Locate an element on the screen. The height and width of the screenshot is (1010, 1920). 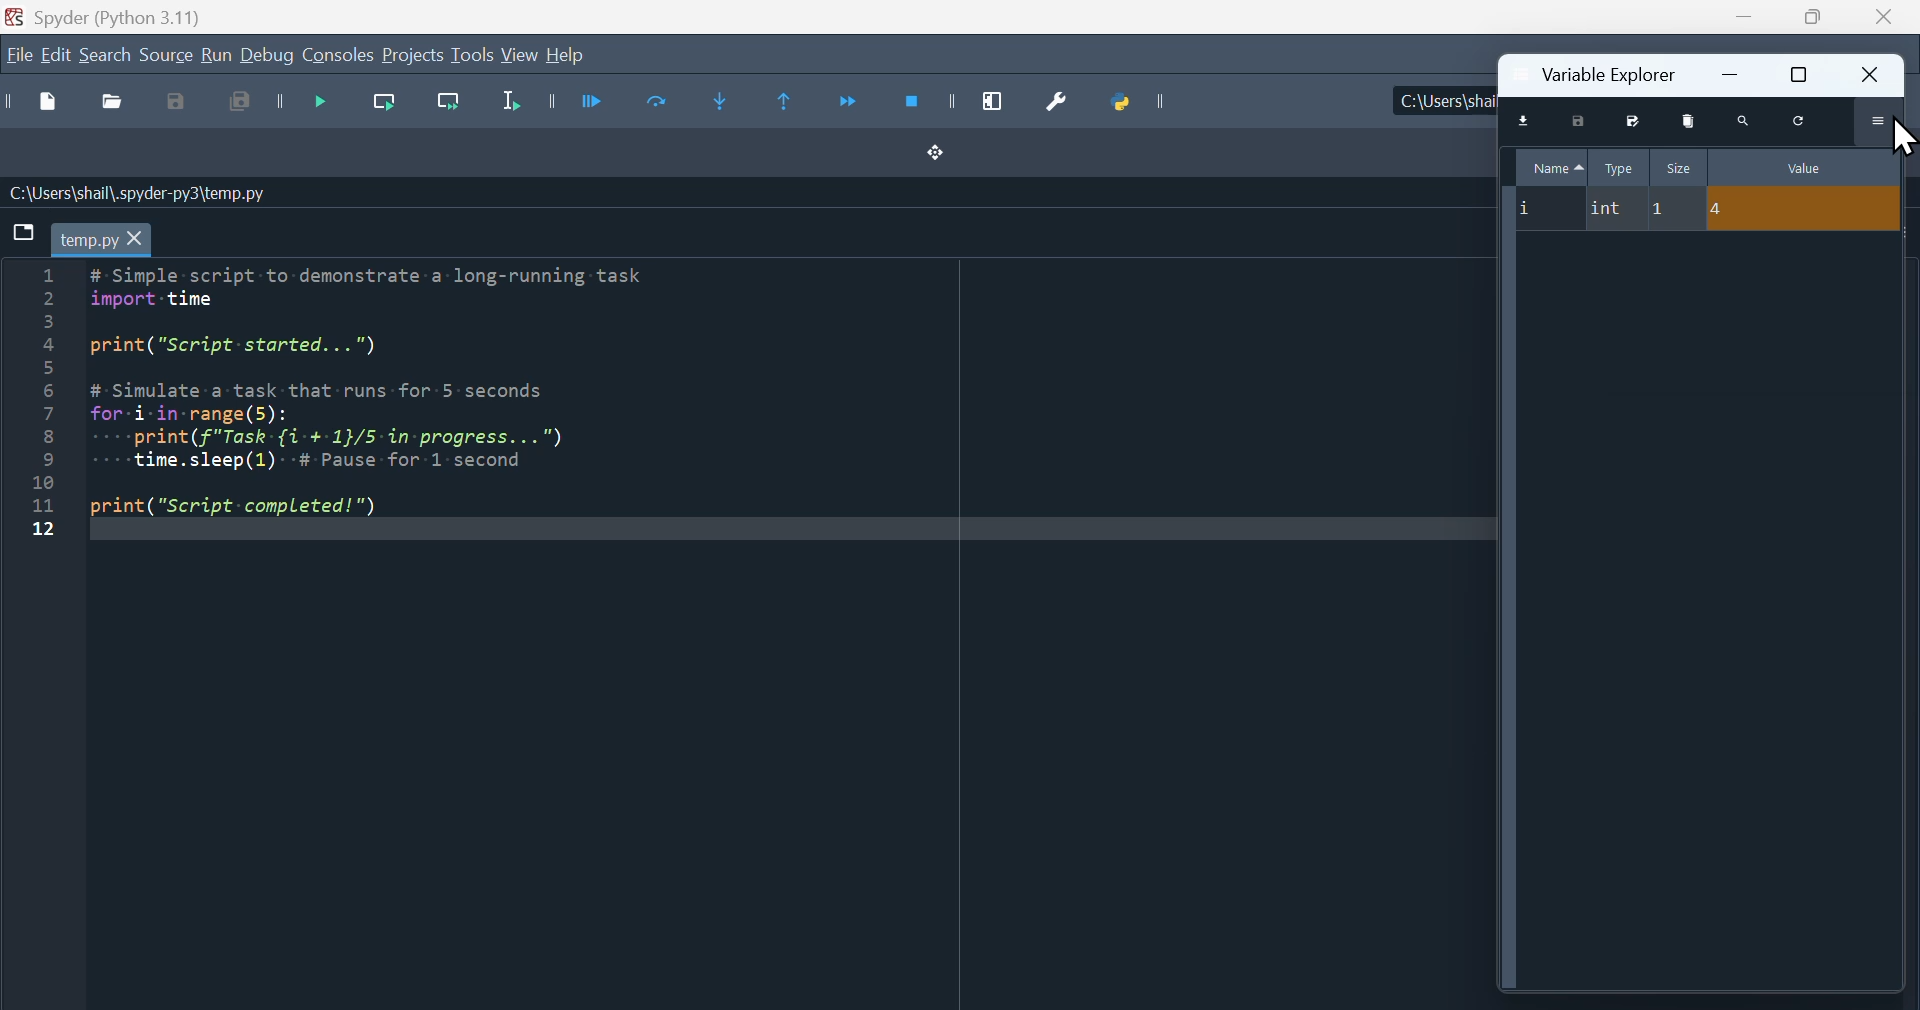
Projects is located at coordinates (413, 56).